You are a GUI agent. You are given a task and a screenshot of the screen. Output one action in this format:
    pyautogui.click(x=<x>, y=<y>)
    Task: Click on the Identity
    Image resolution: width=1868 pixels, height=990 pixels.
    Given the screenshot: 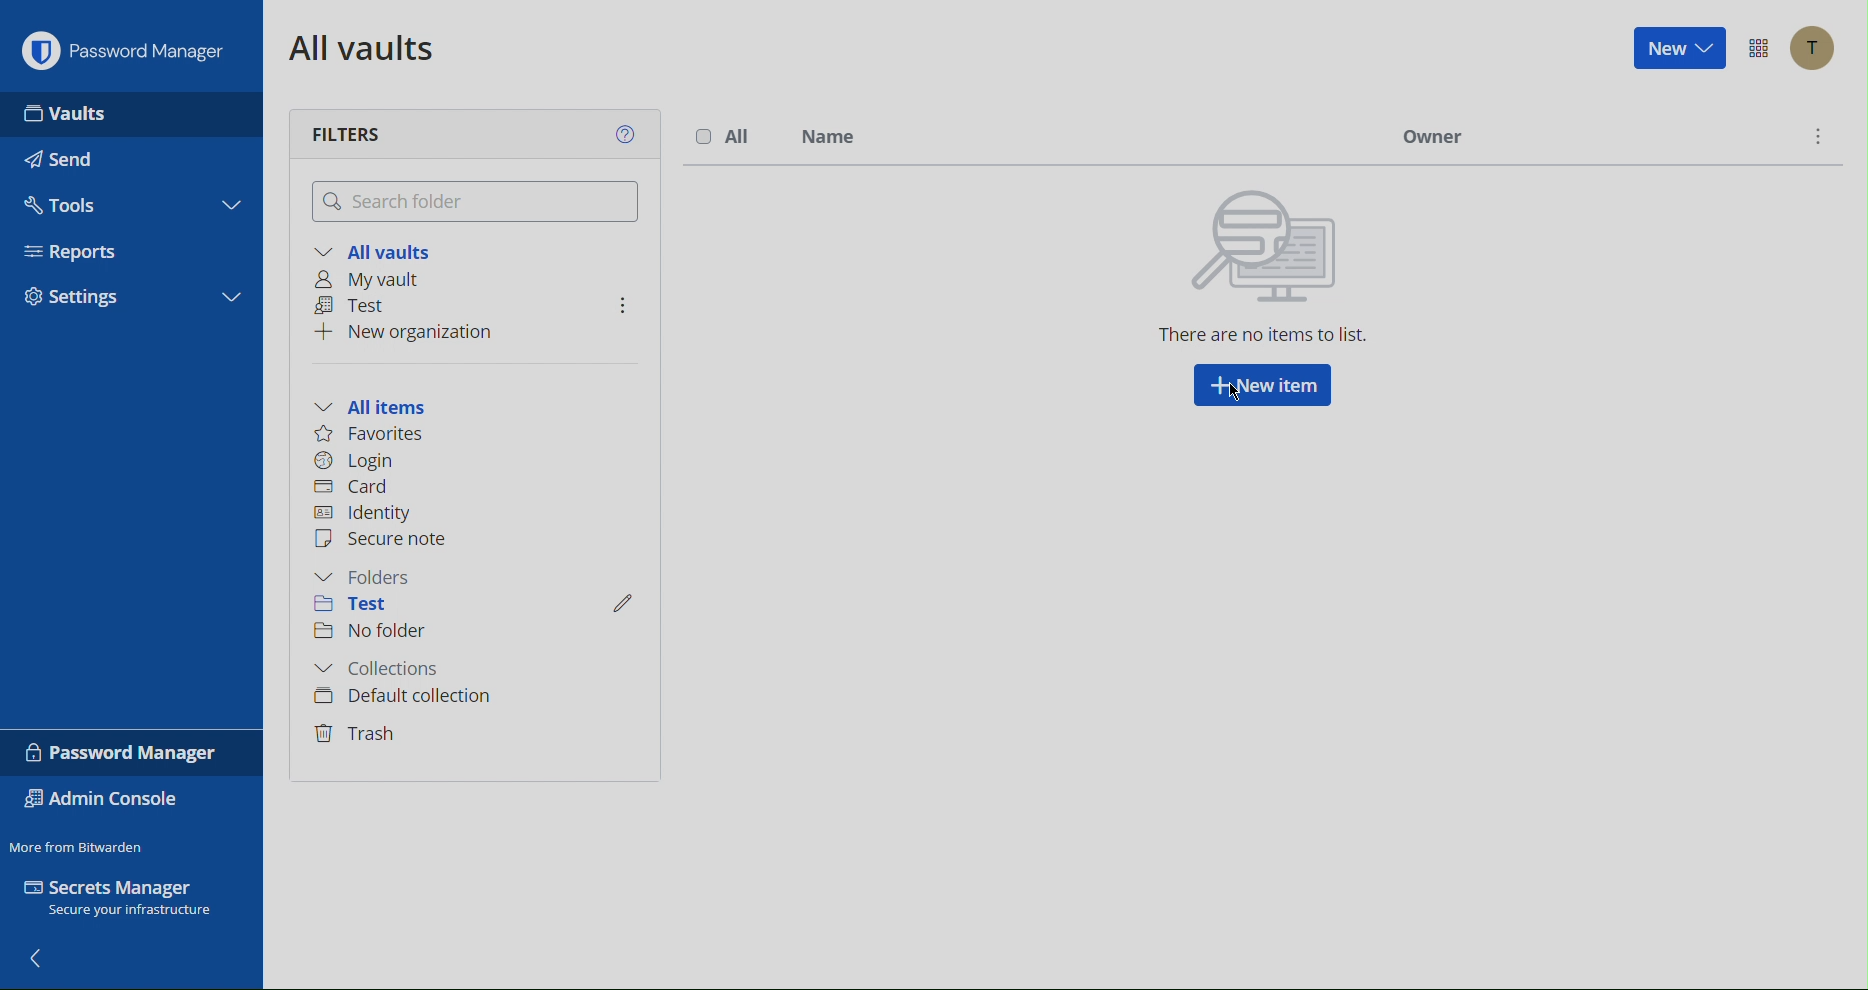 What is the action you would take?
    pyautogui.click(x=365, y=513)
    